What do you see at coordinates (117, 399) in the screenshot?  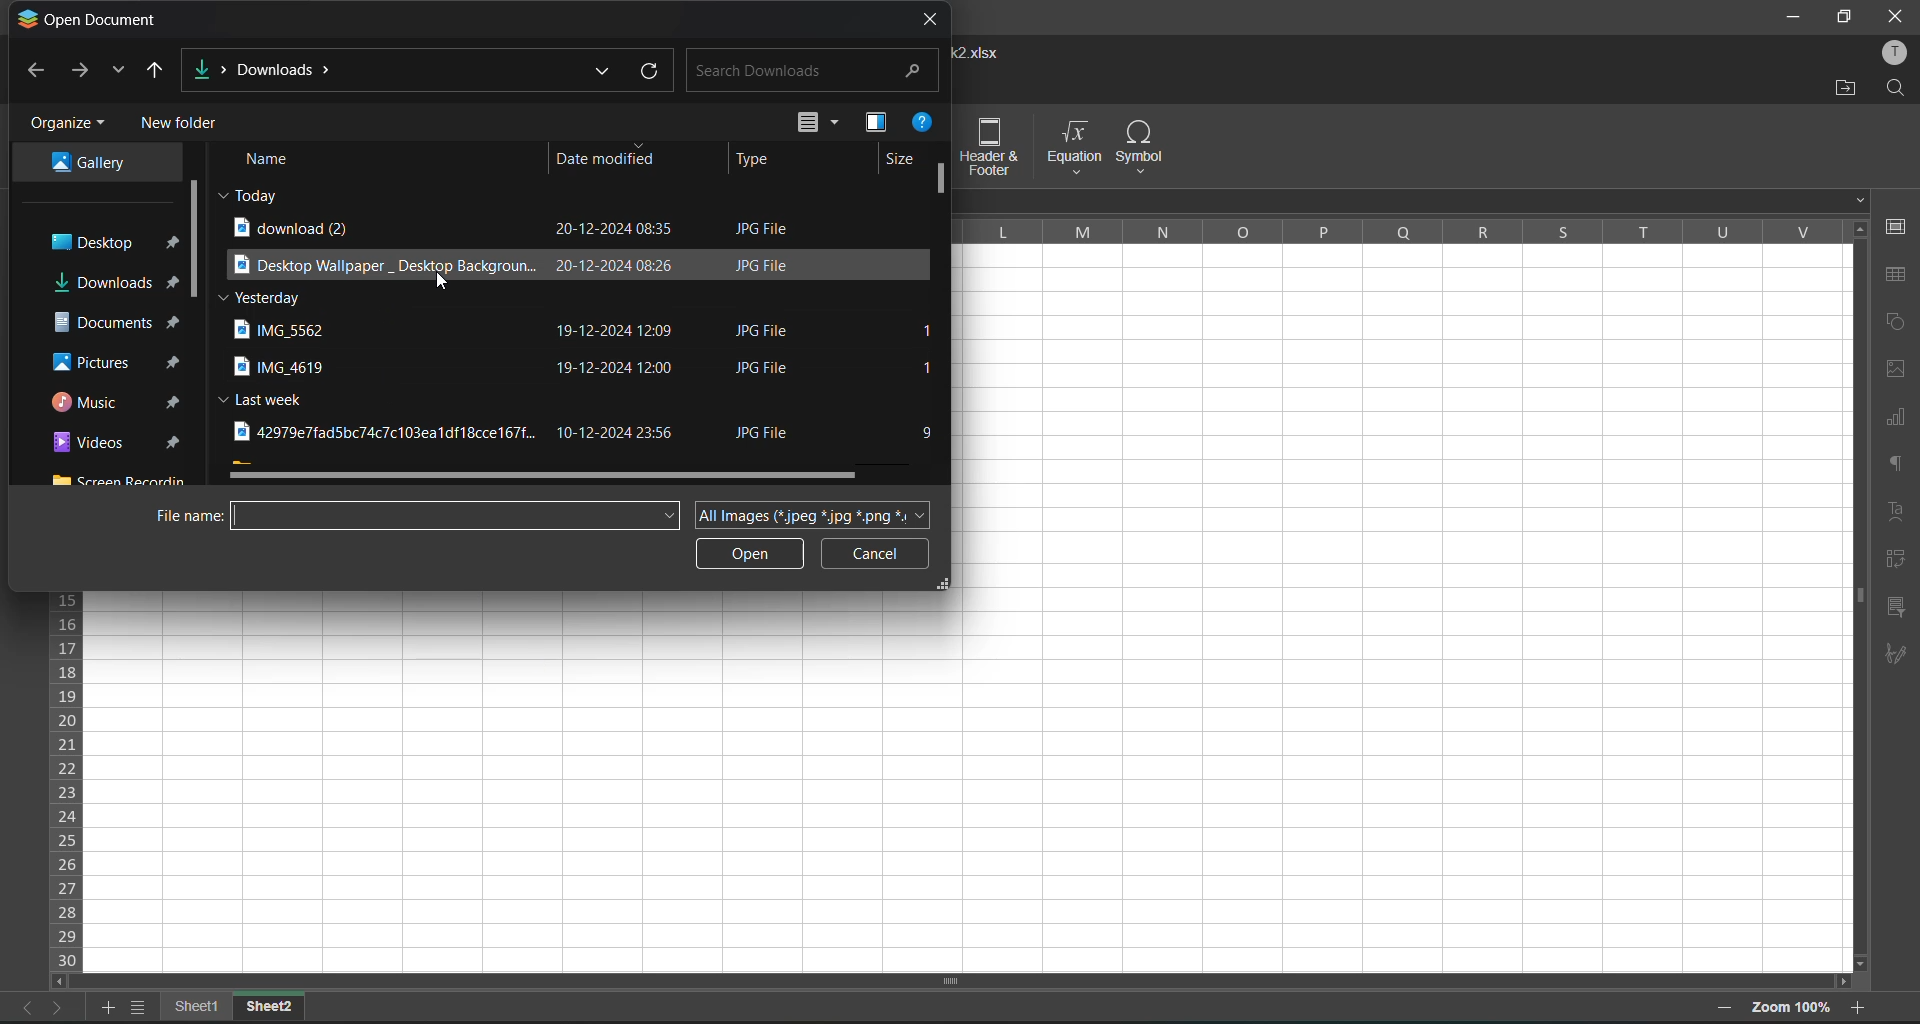 I see `music` at bounding box center [117, 399].